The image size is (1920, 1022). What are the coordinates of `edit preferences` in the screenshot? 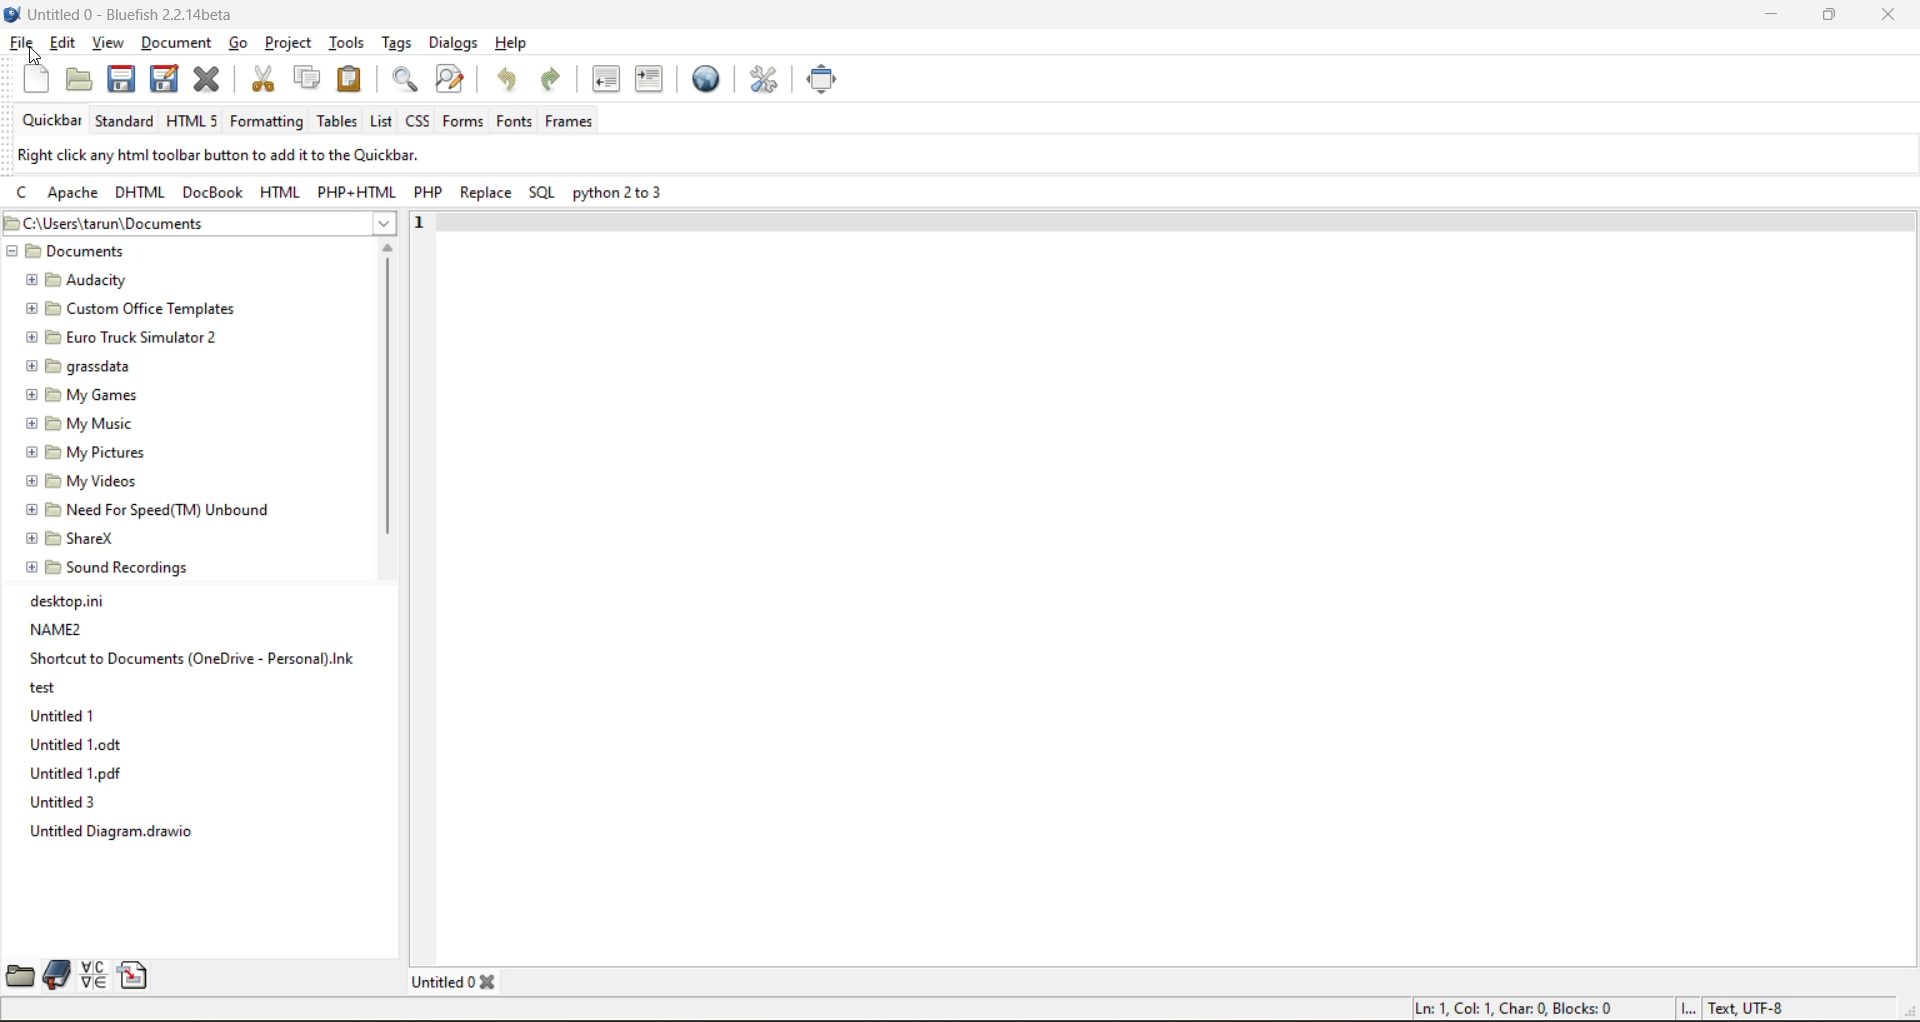 It's located at (762, 79).